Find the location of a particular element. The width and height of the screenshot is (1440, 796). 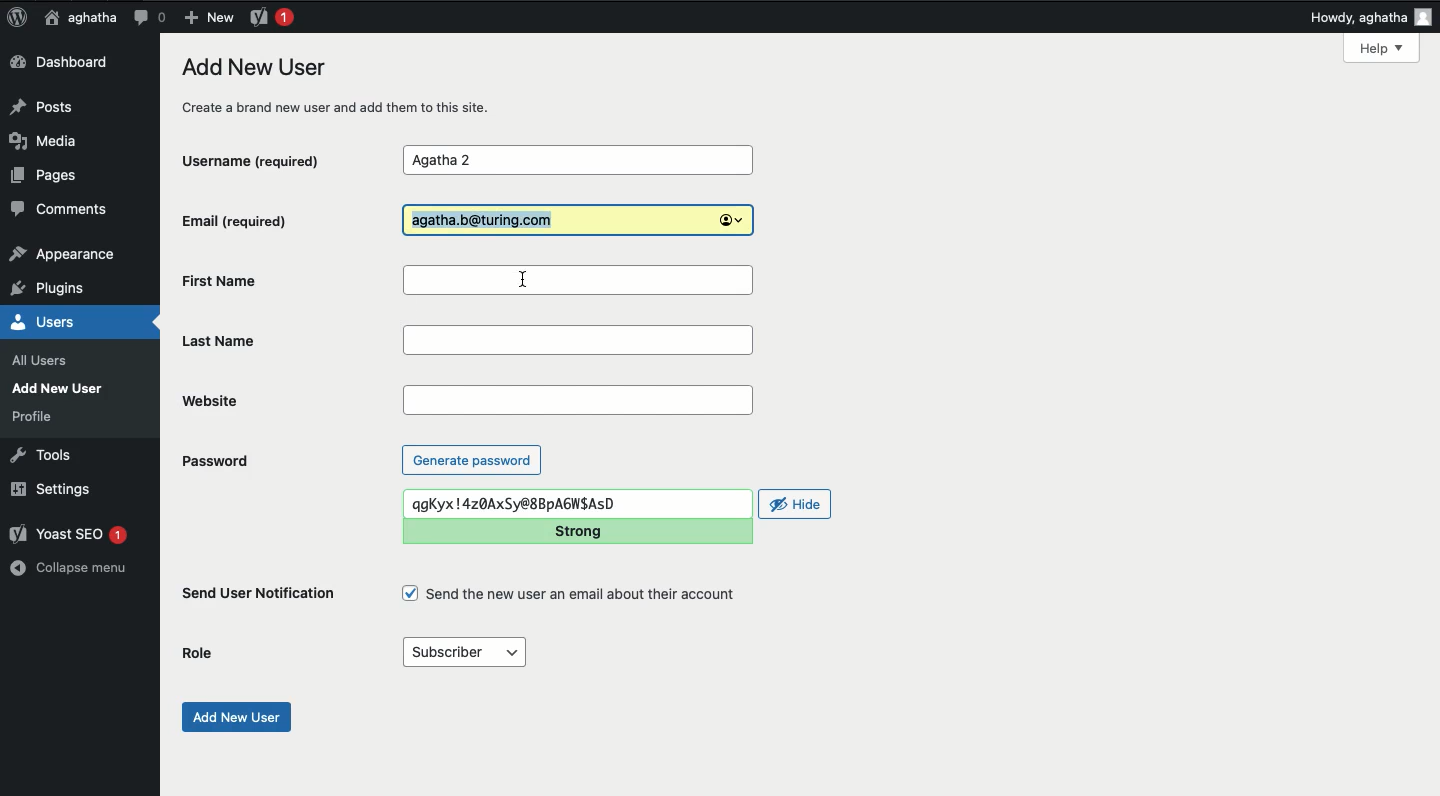

Logo is located at coordinates (17, 18).